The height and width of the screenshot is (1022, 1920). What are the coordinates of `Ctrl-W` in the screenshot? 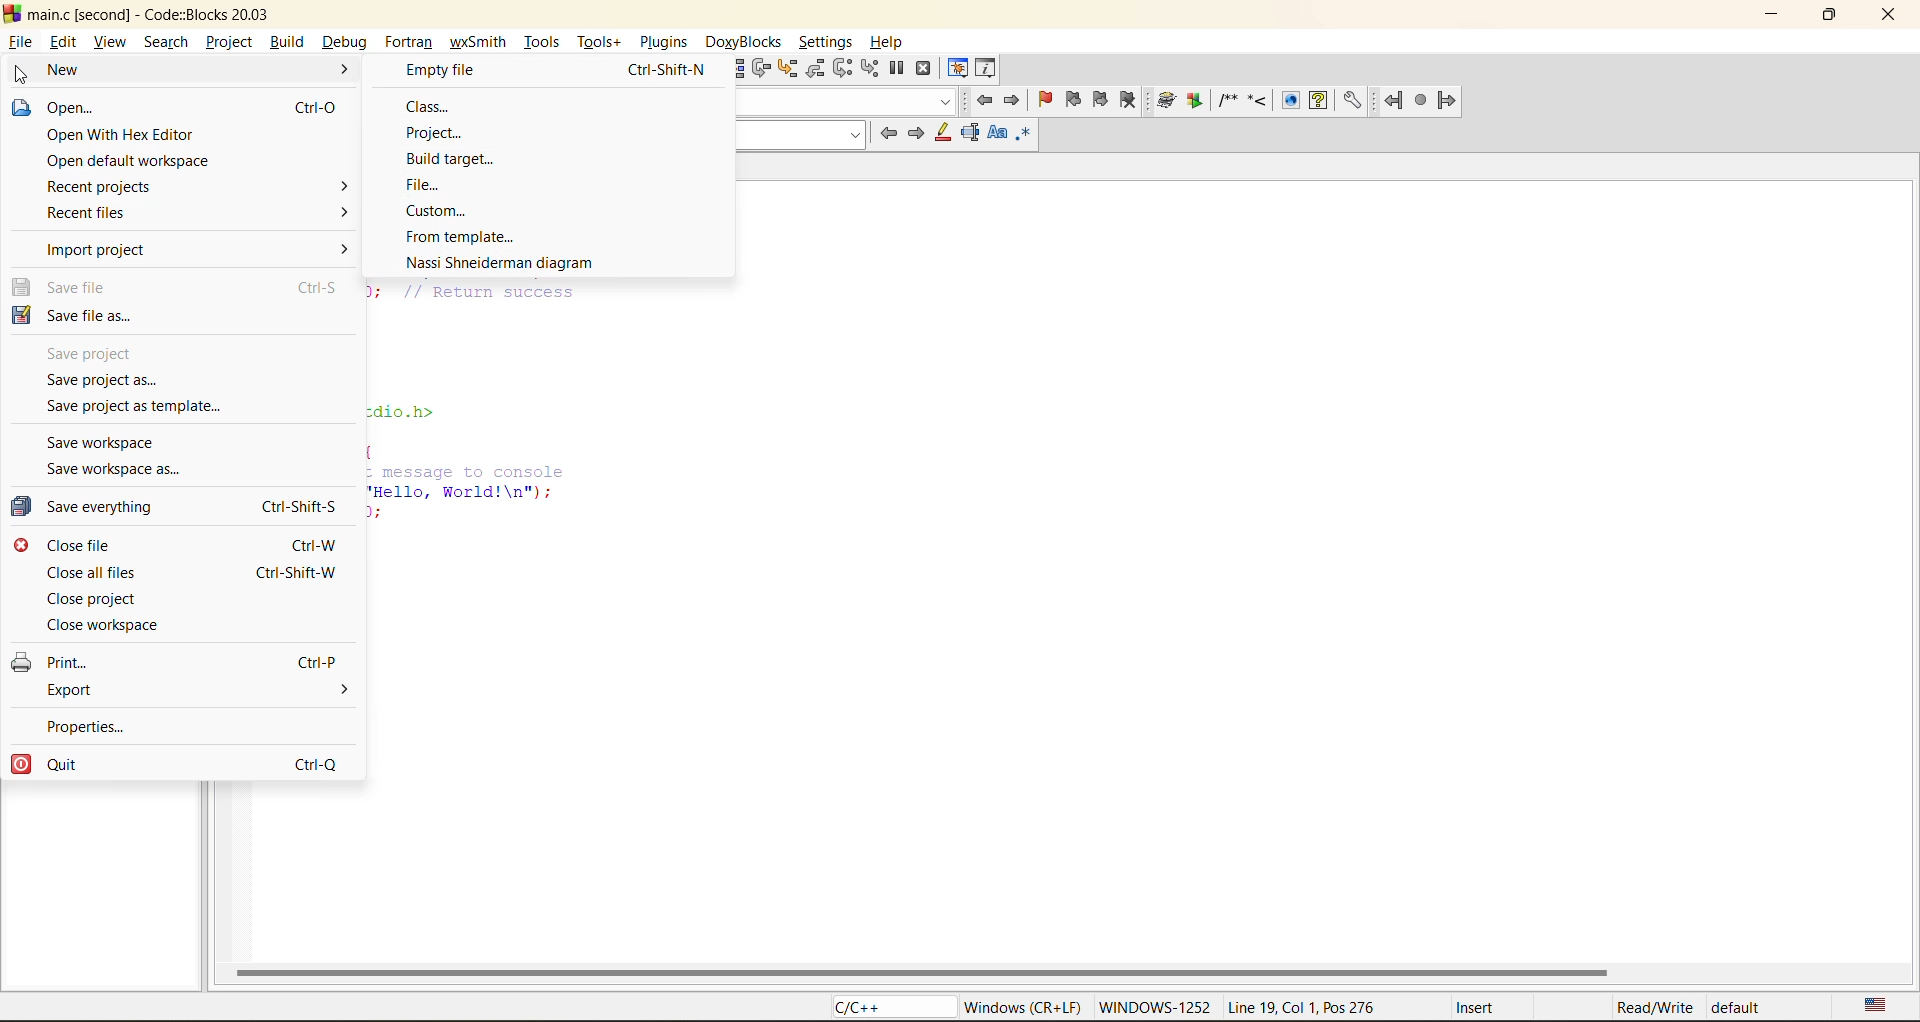 It's located at (312, 545).